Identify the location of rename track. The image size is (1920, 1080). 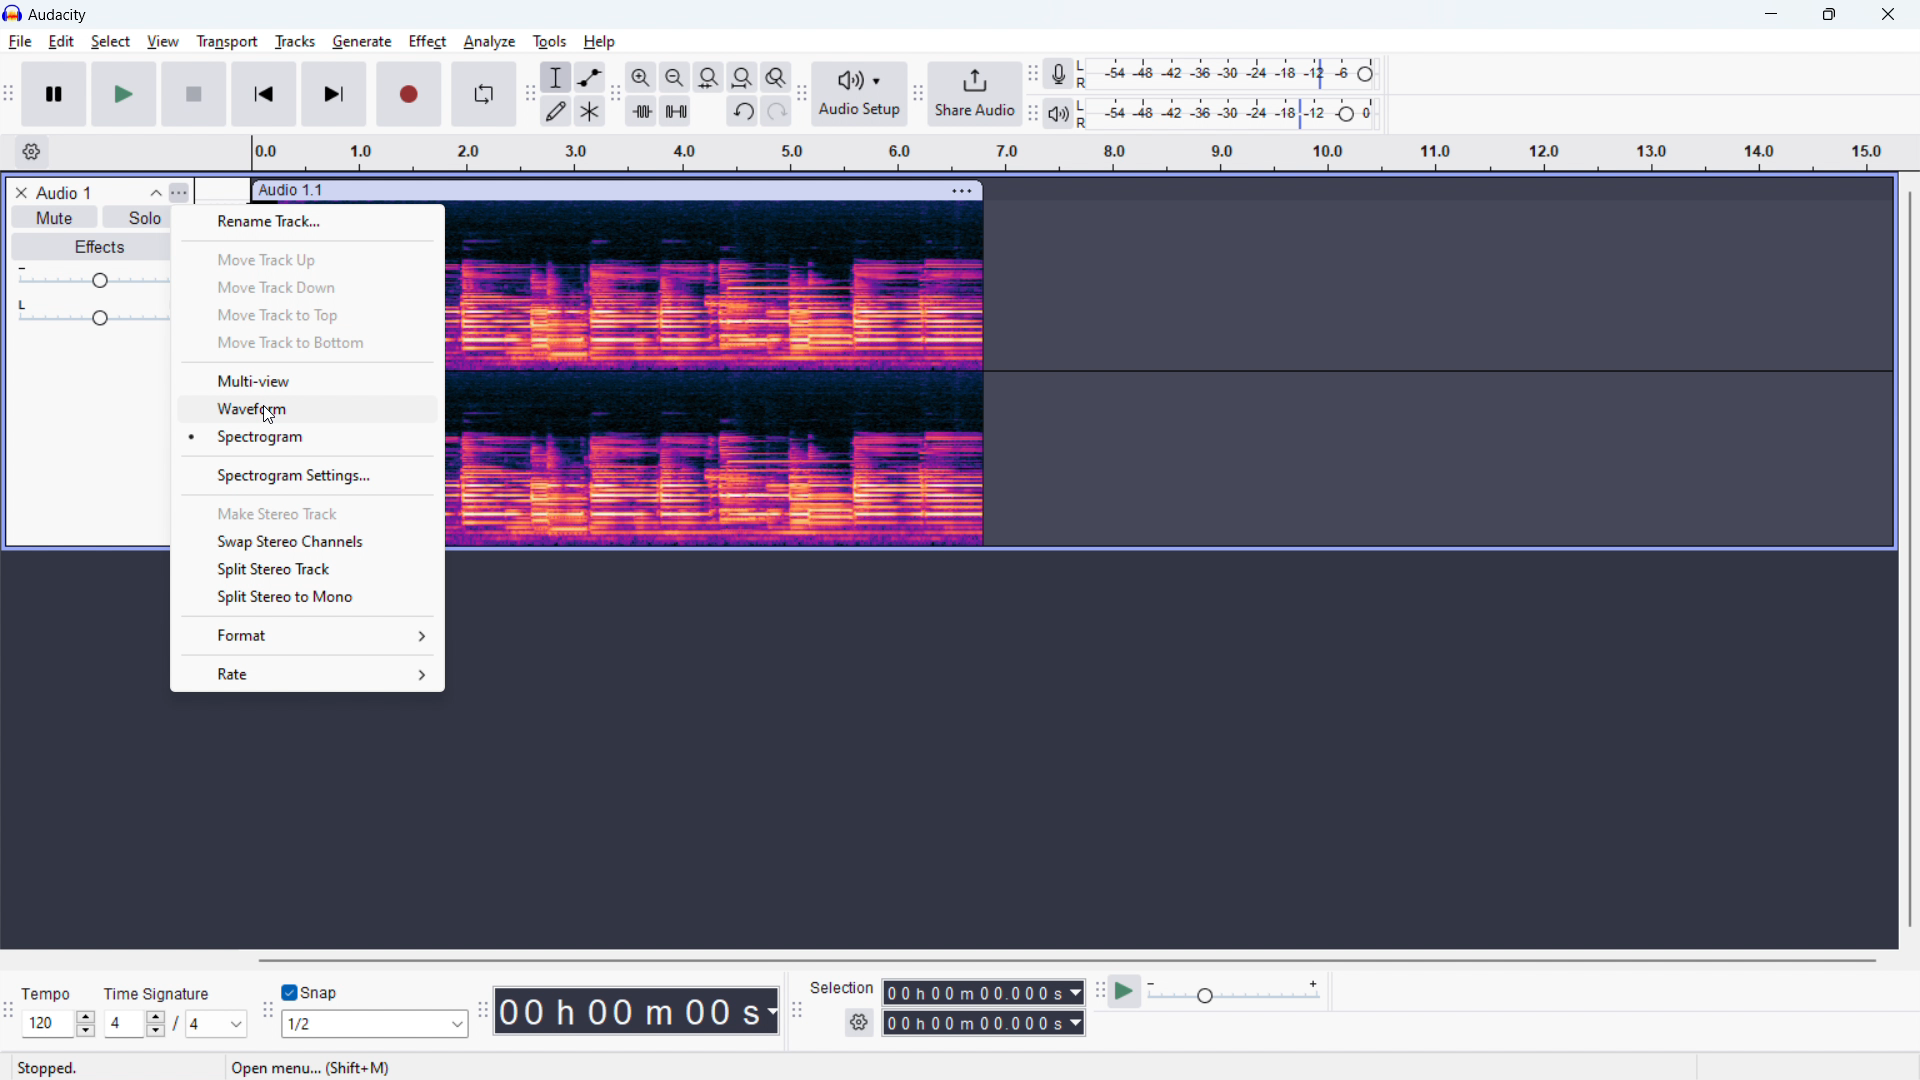
(318, 222).